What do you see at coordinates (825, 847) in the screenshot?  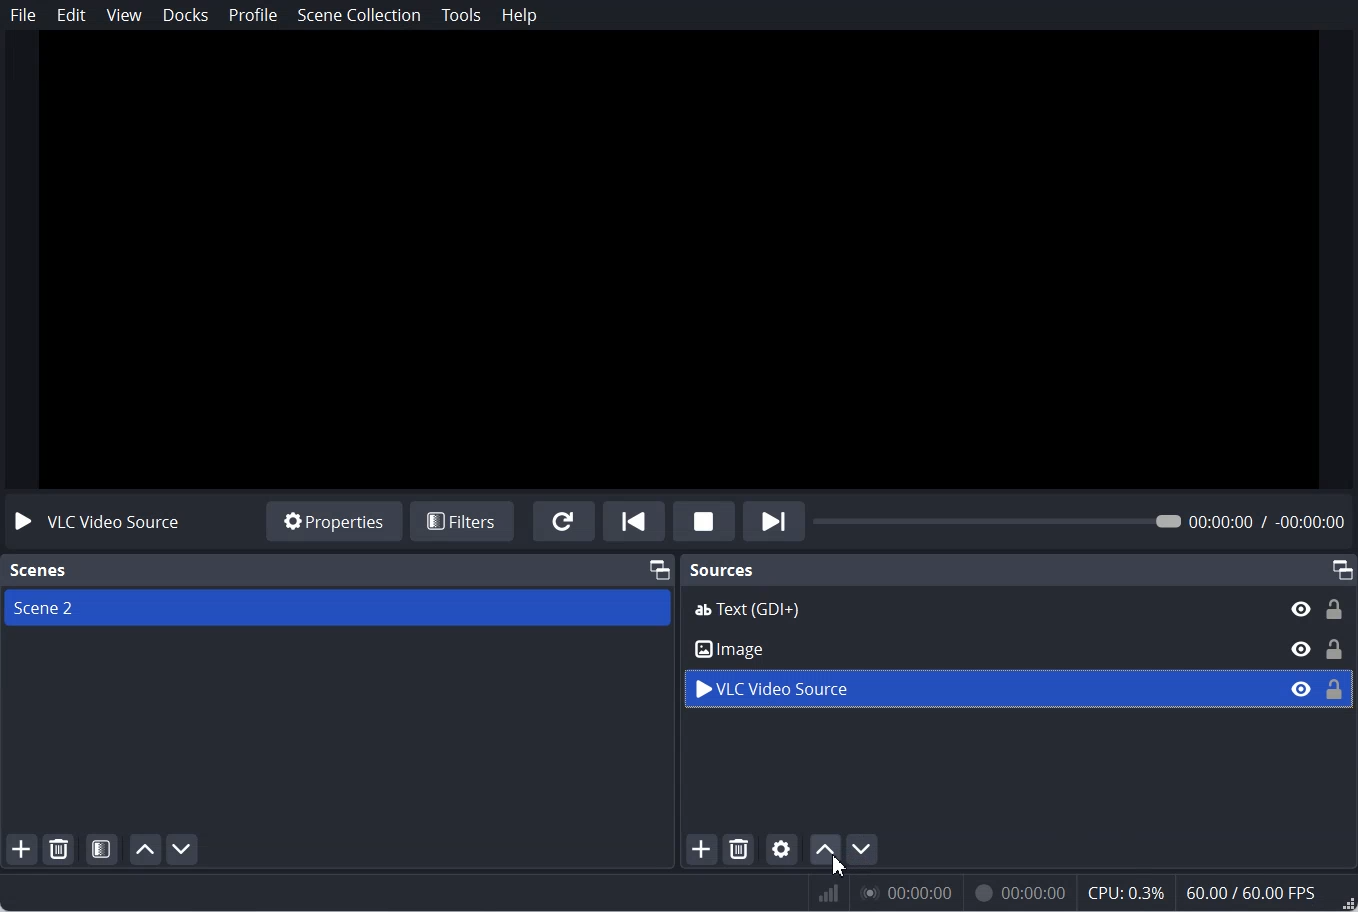 I see `Move source up` at bounding box center [825, 847].